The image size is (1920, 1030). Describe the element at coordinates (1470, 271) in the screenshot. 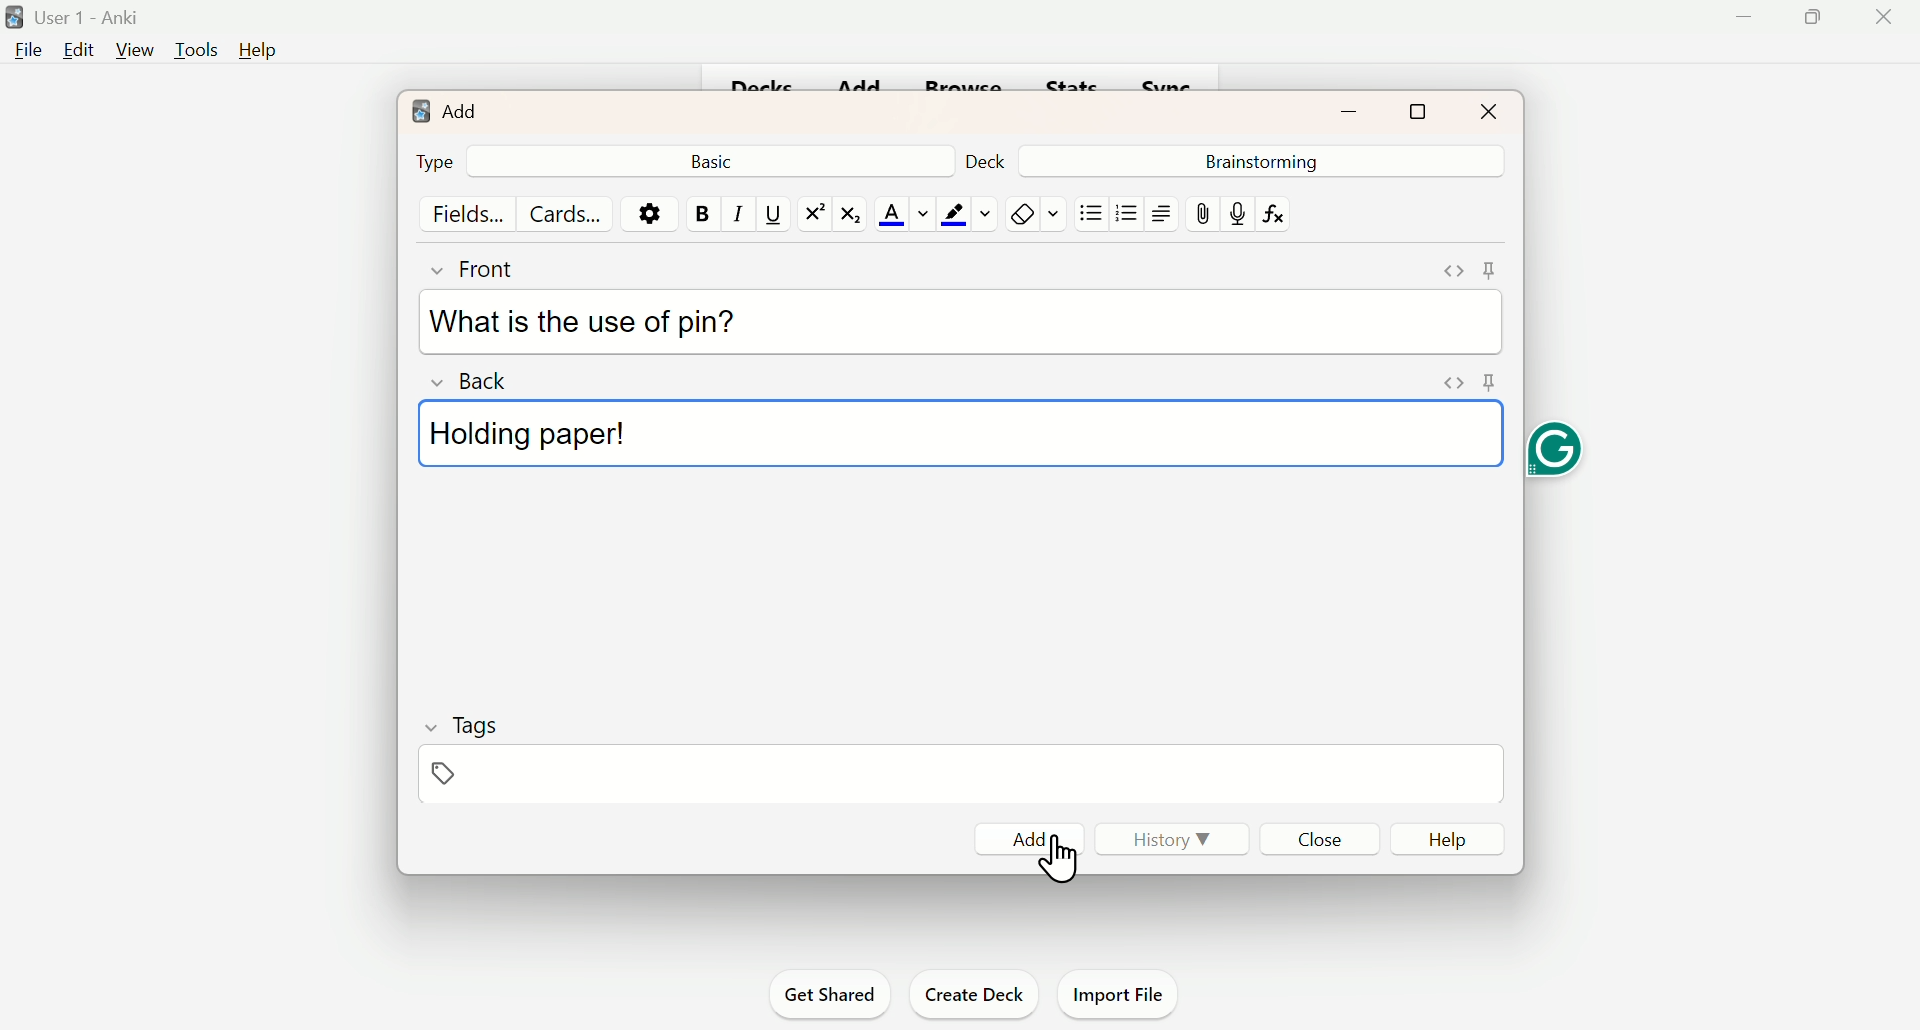

I see `Pins` at that location.